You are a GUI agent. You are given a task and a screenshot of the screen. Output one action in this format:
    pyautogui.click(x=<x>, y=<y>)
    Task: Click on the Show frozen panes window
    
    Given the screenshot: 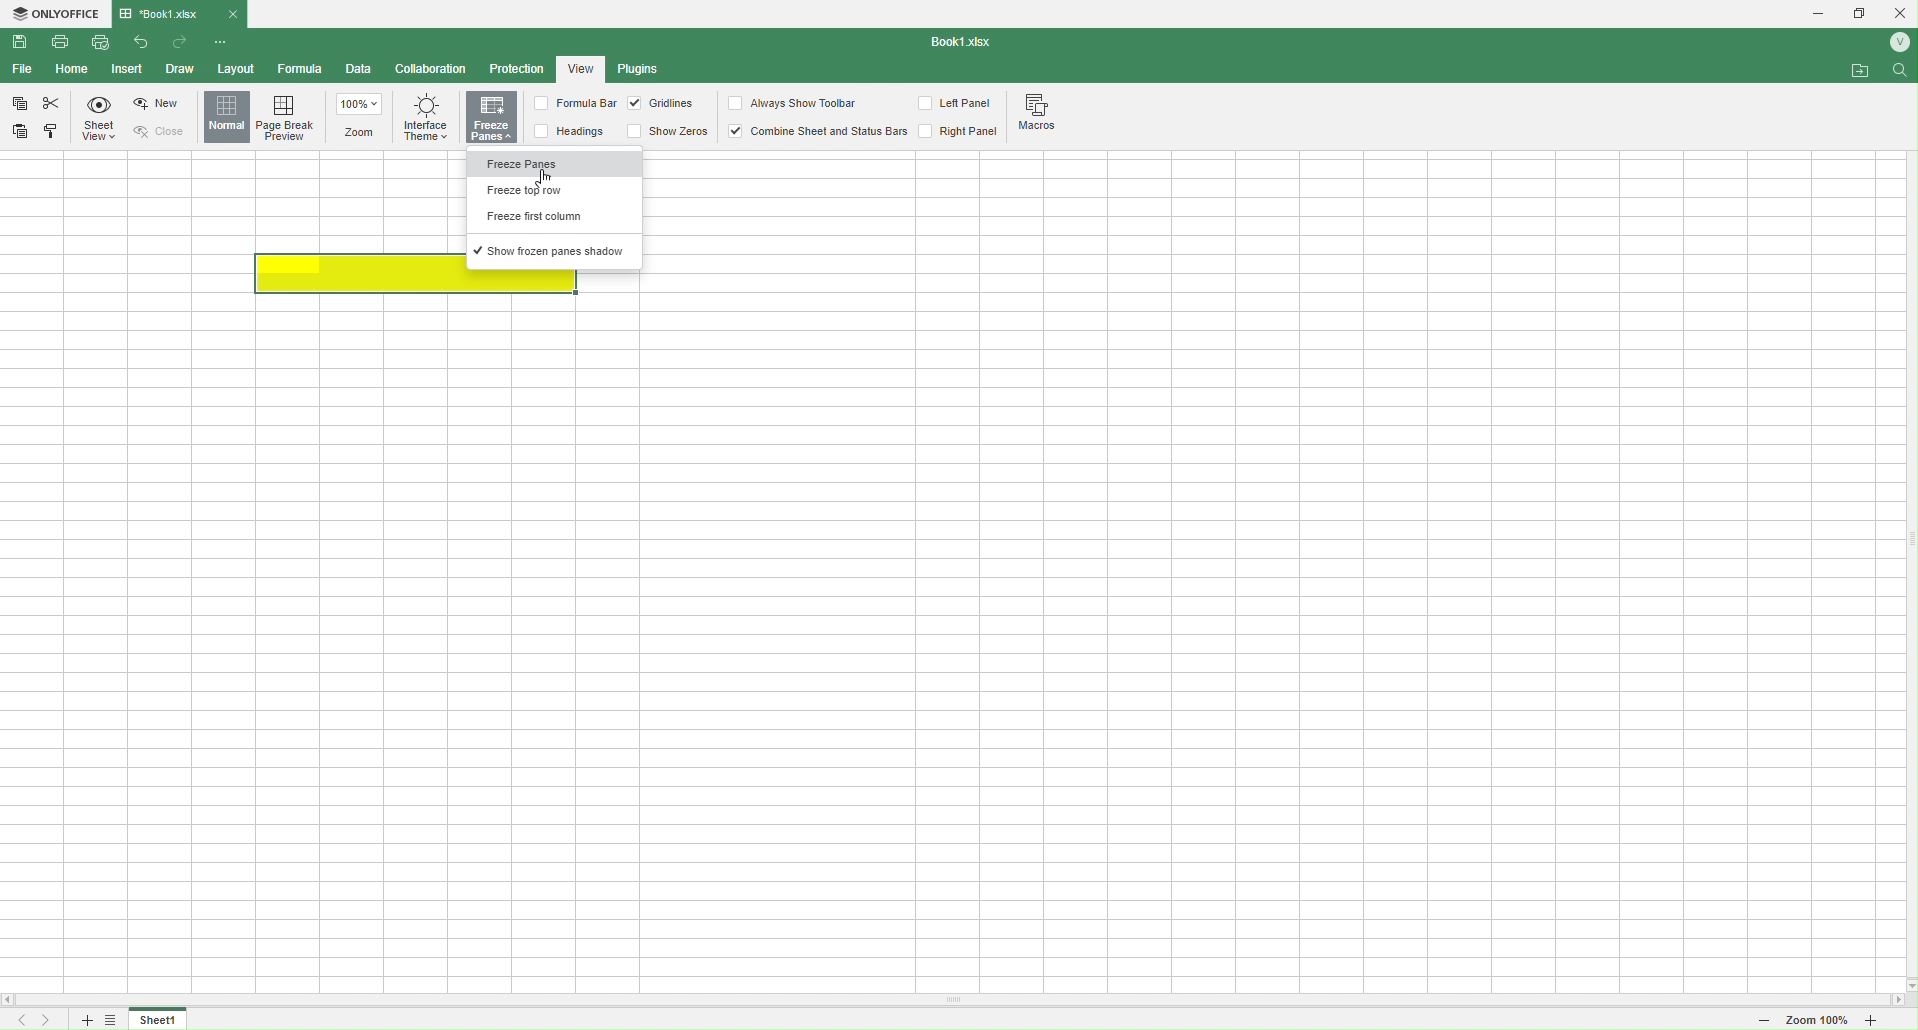 What is the action you would take?
    pyautogui.click(x=556, y=252)
    